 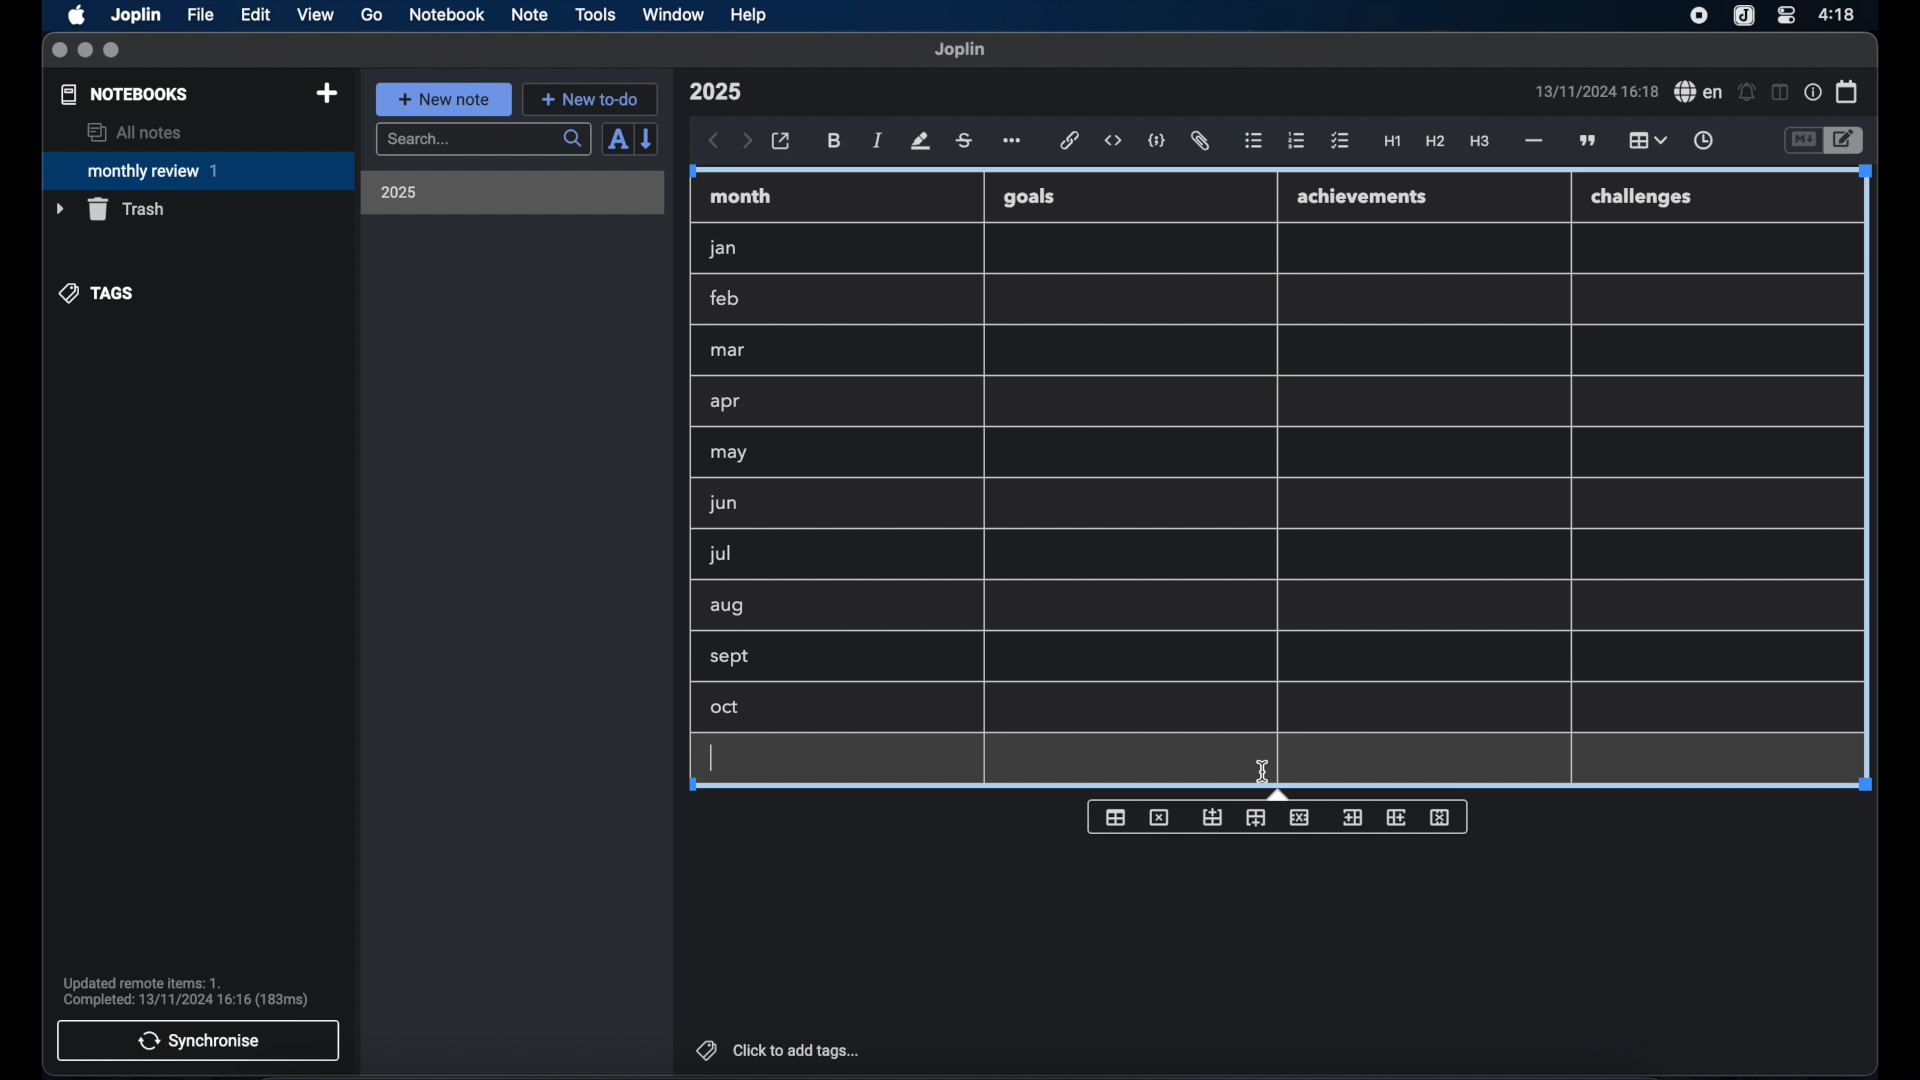 I want to click on aug, so click(x=727, y=608).